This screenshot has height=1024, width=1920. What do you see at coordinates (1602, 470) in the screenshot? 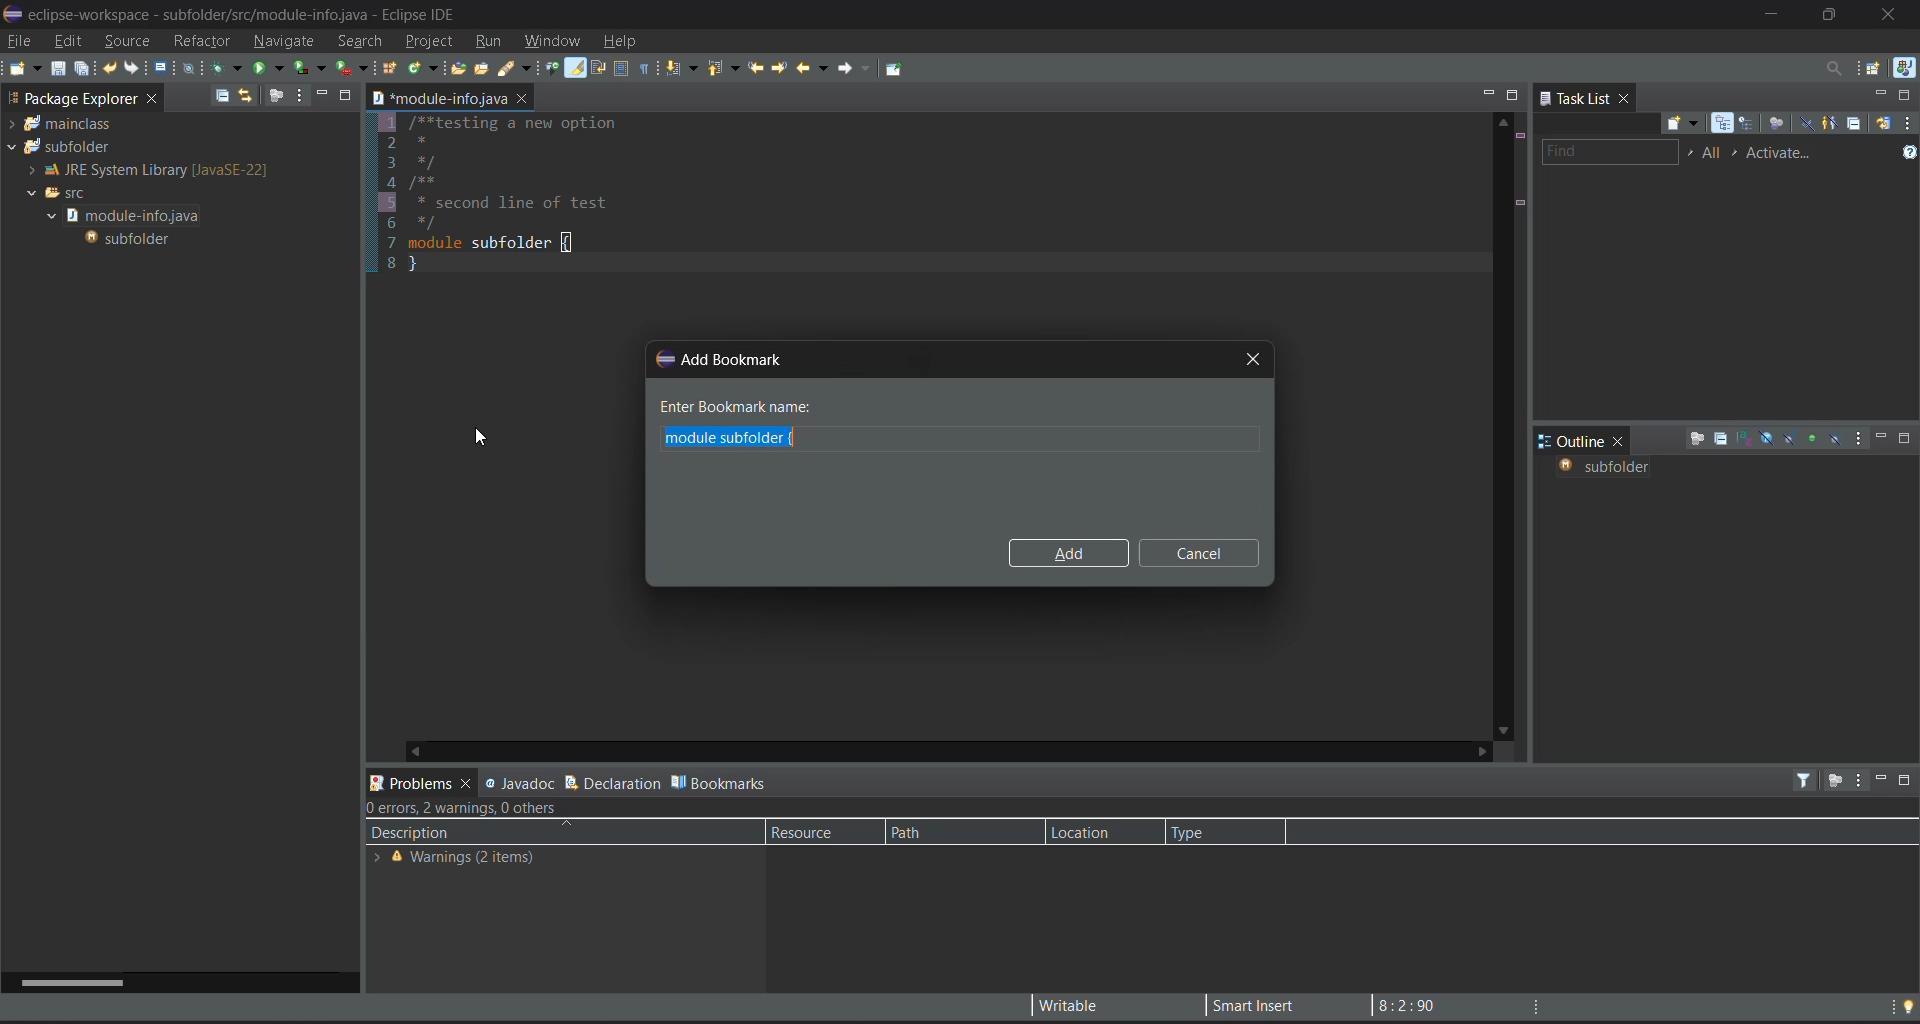
I see `subfolder` at bounding box center [1602, 470].